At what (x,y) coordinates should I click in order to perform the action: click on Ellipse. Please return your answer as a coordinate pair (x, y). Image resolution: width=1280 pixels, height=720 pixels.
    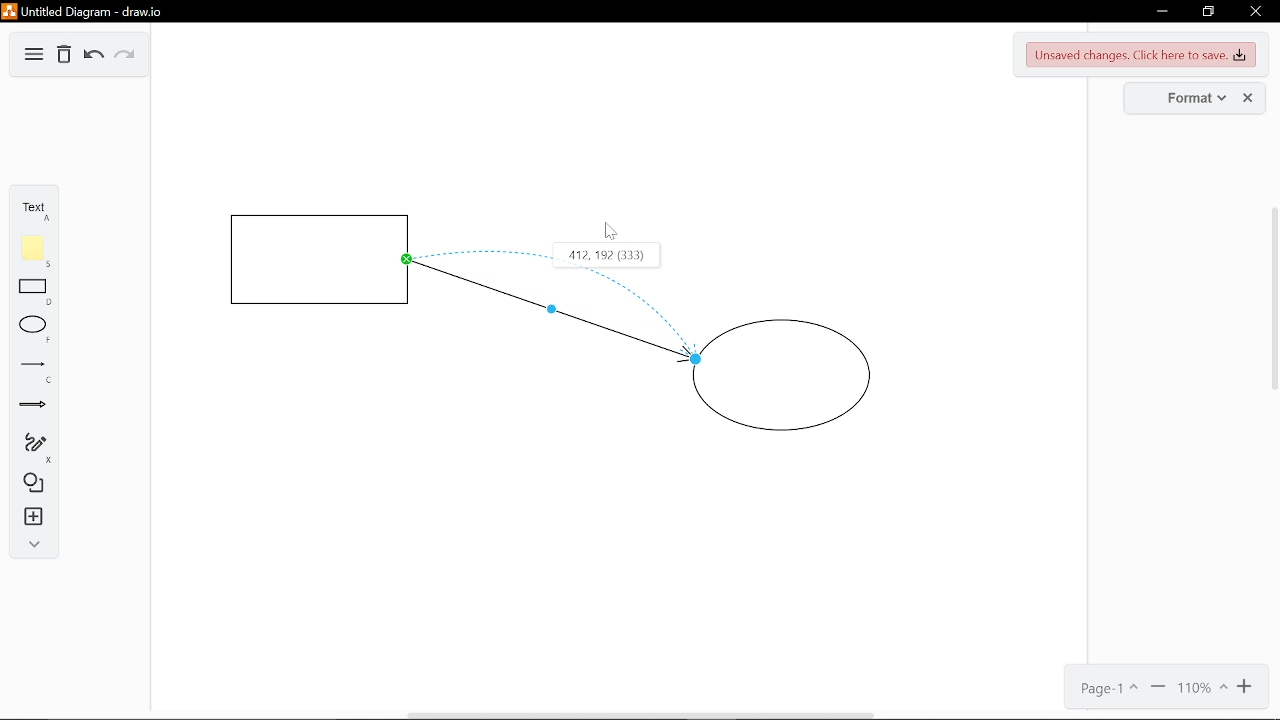
    Looking at the image, I should click on (30, 330).